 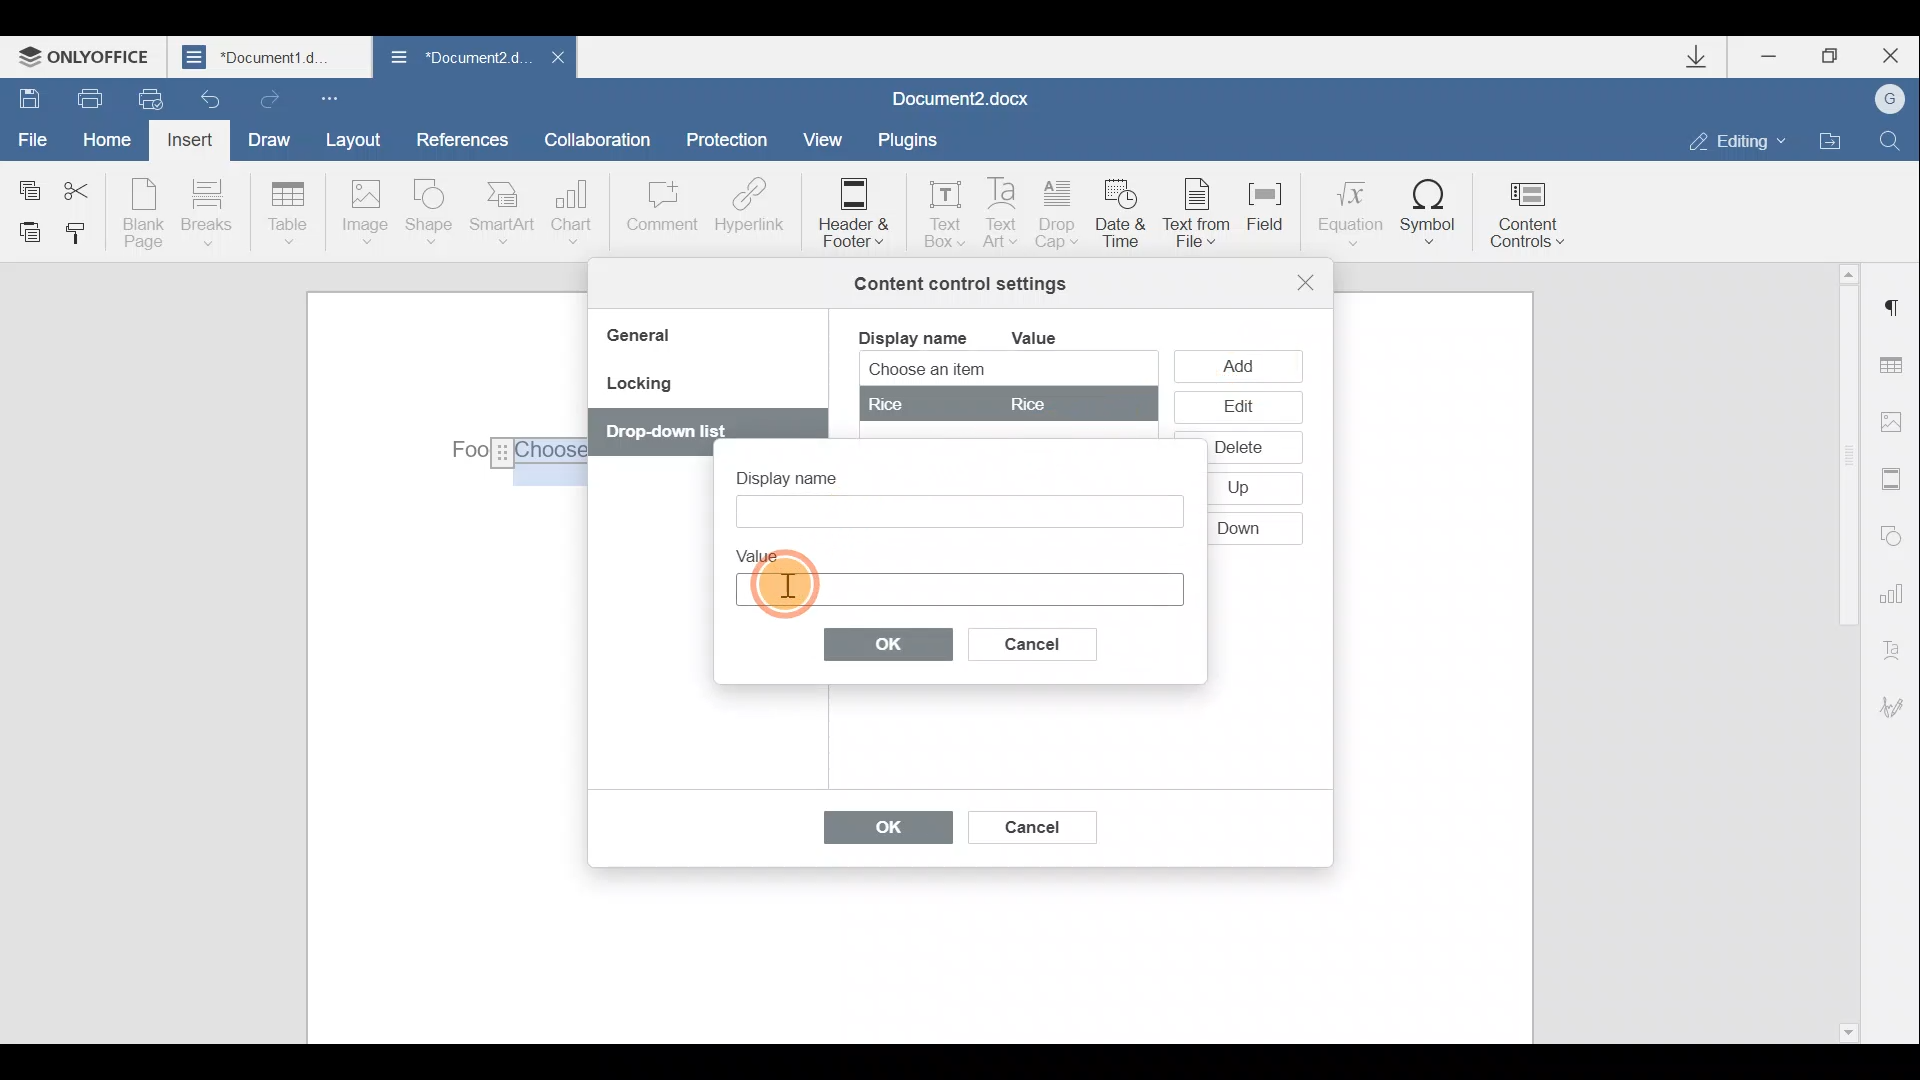 I want to click on File, so click(x=34, y=137).